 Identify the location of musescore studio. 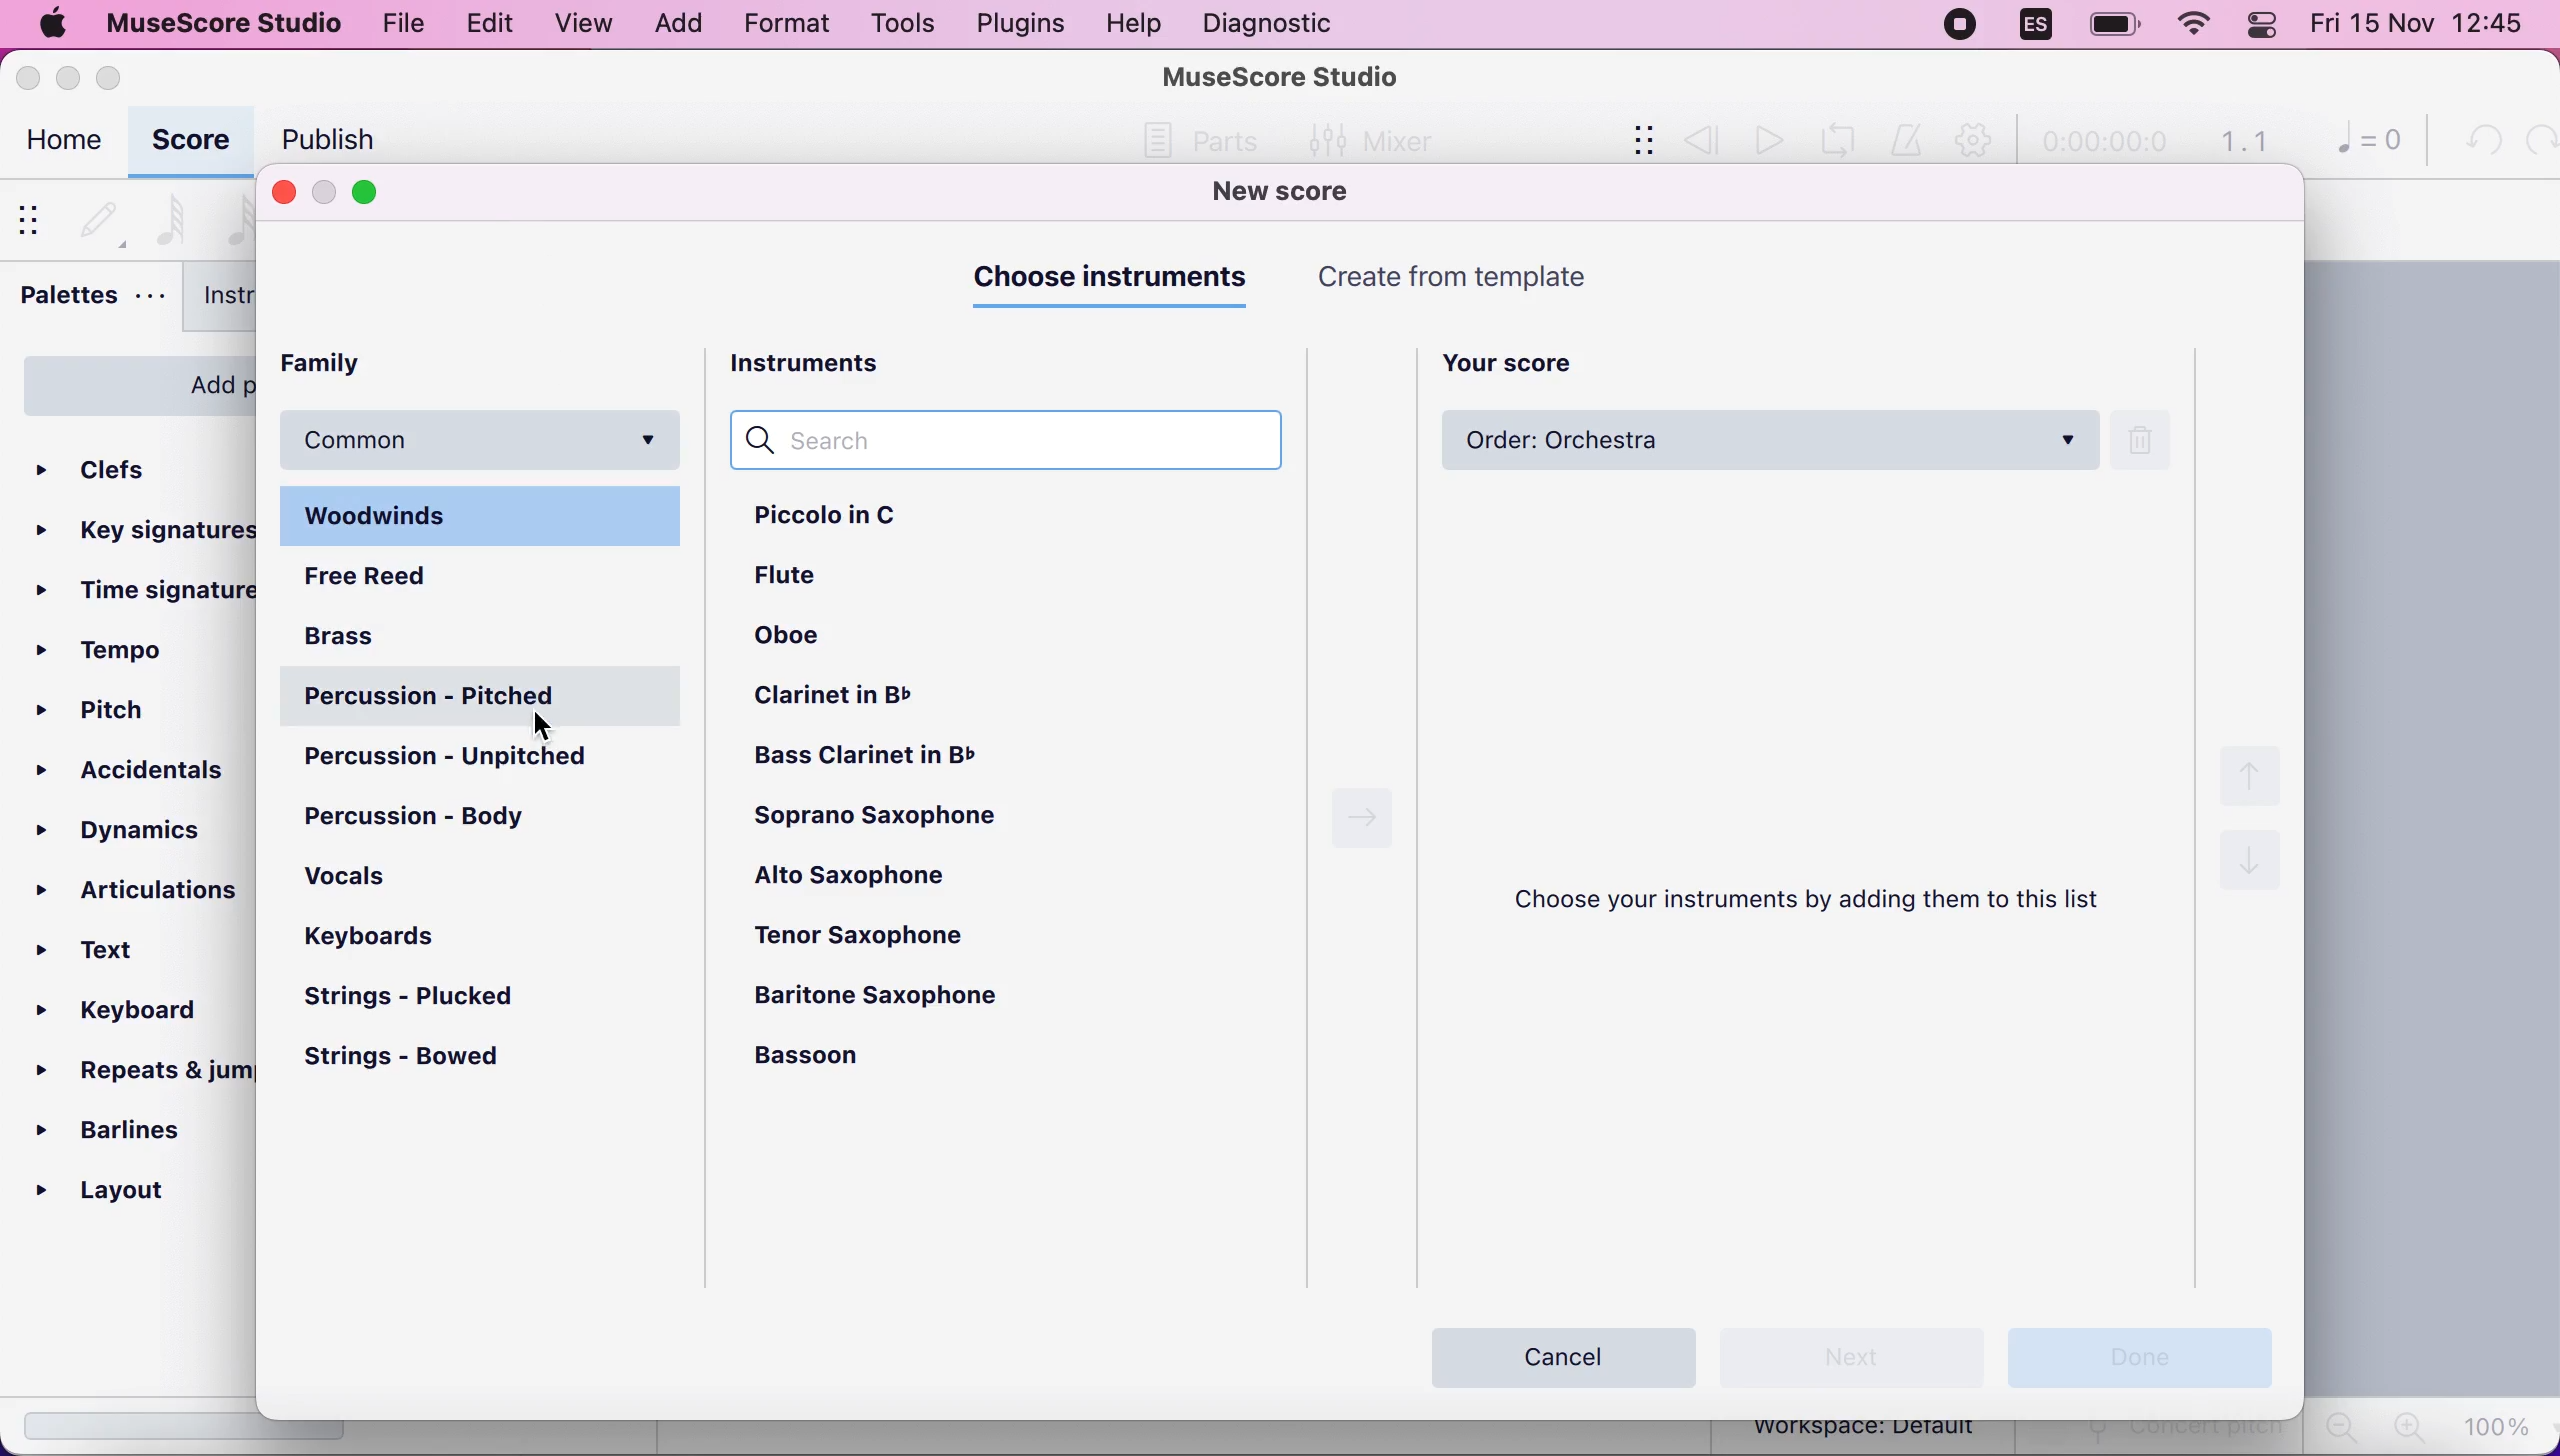
(226, 23).